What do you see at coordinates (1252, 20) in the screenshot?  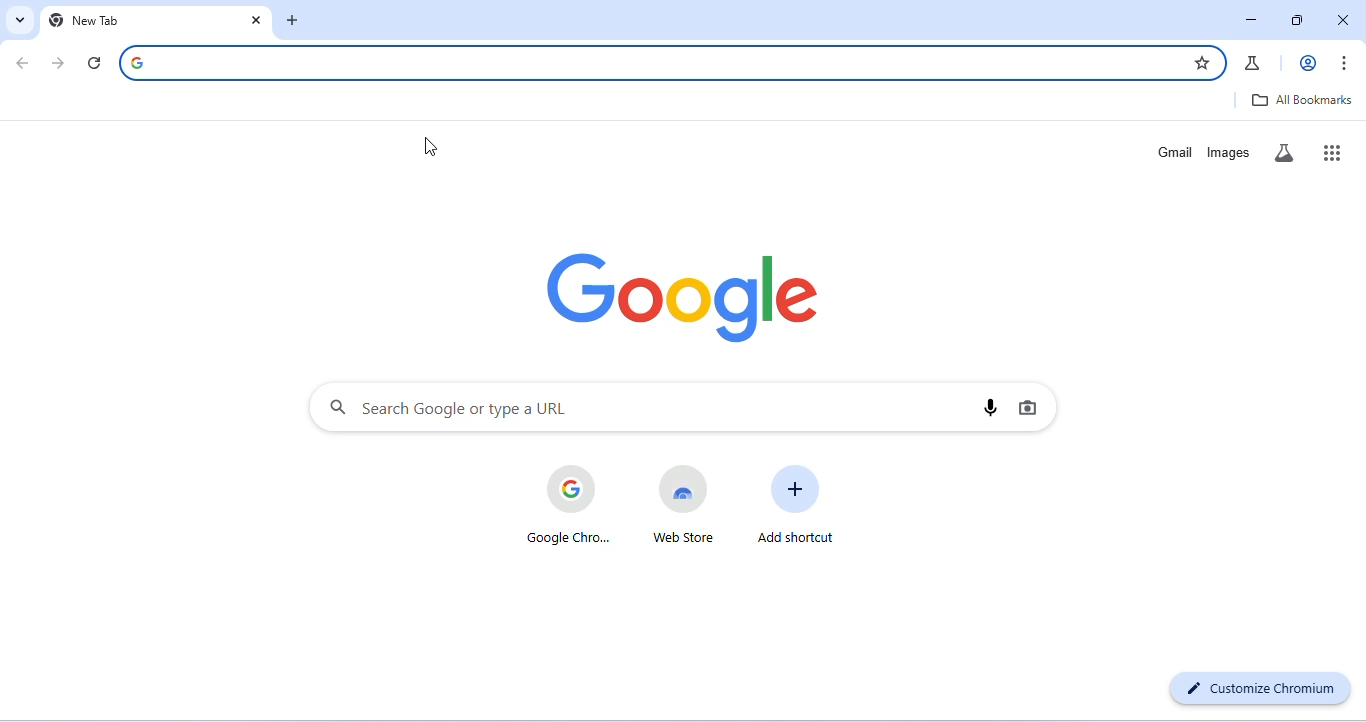 I see `minimize` at bounding box center [1252, 20].